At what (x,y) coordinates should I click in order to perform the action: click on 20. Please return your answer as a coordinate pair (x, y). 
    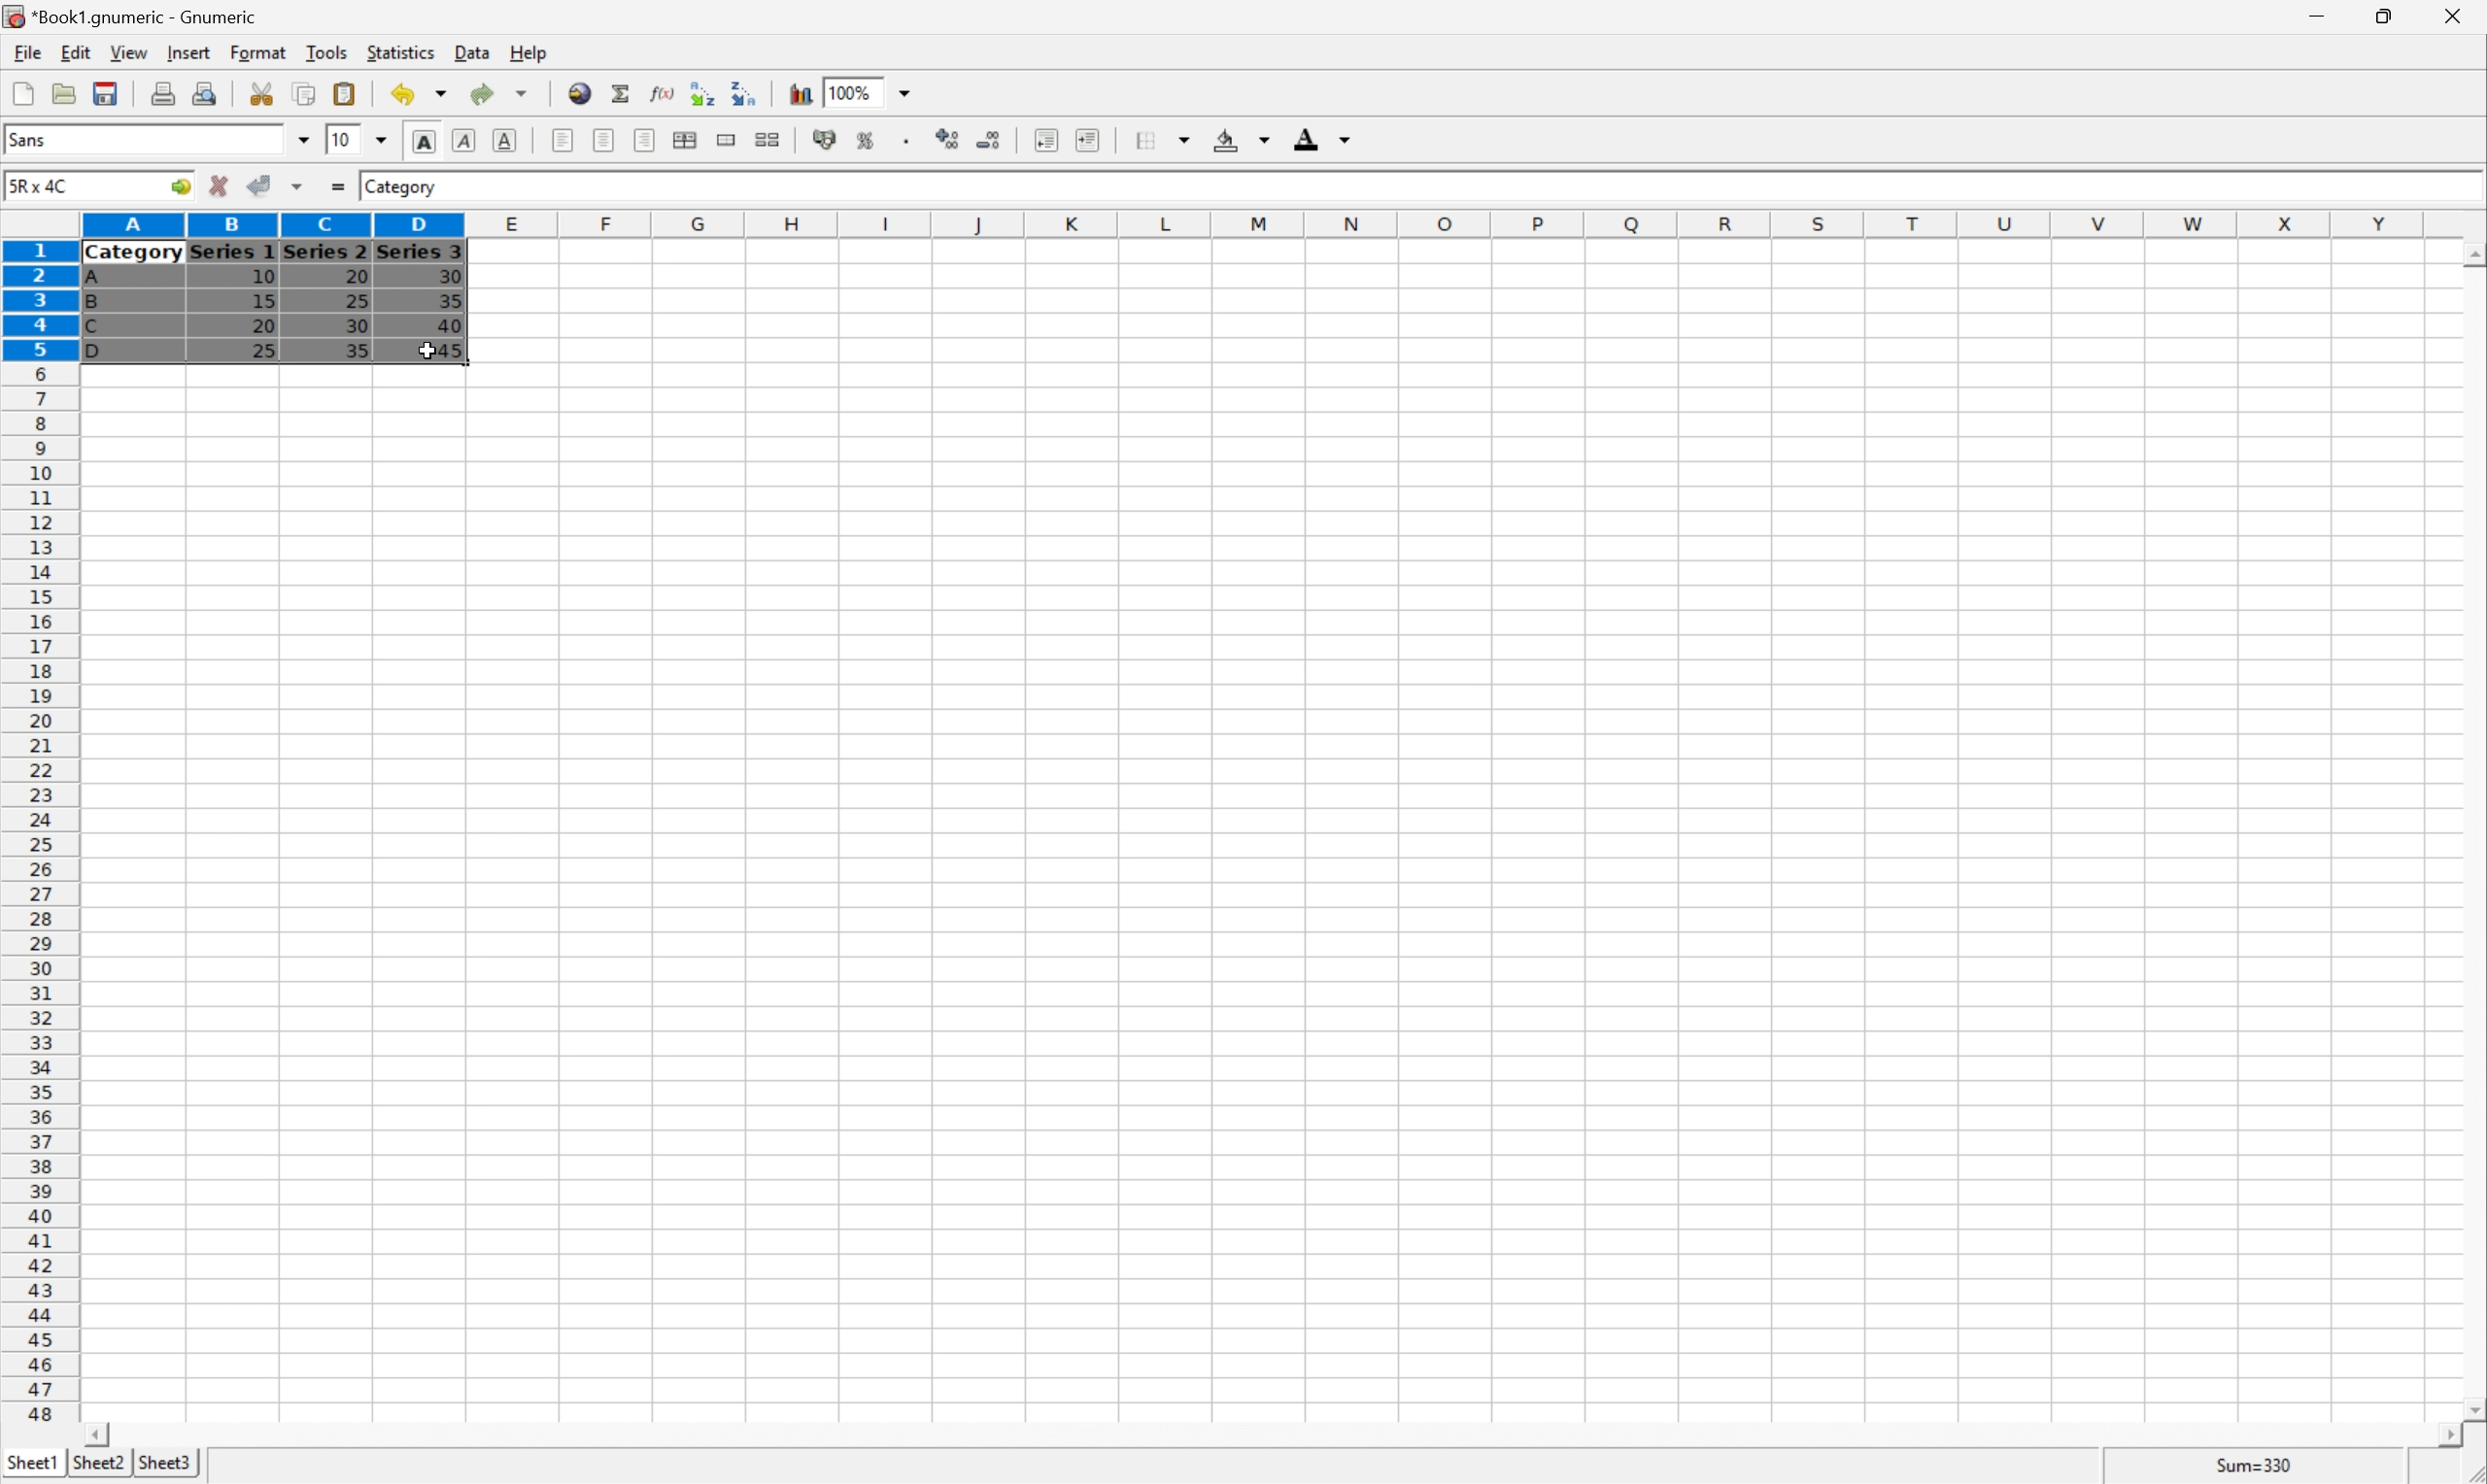
    Looking at the image, I should click on (353, 273).